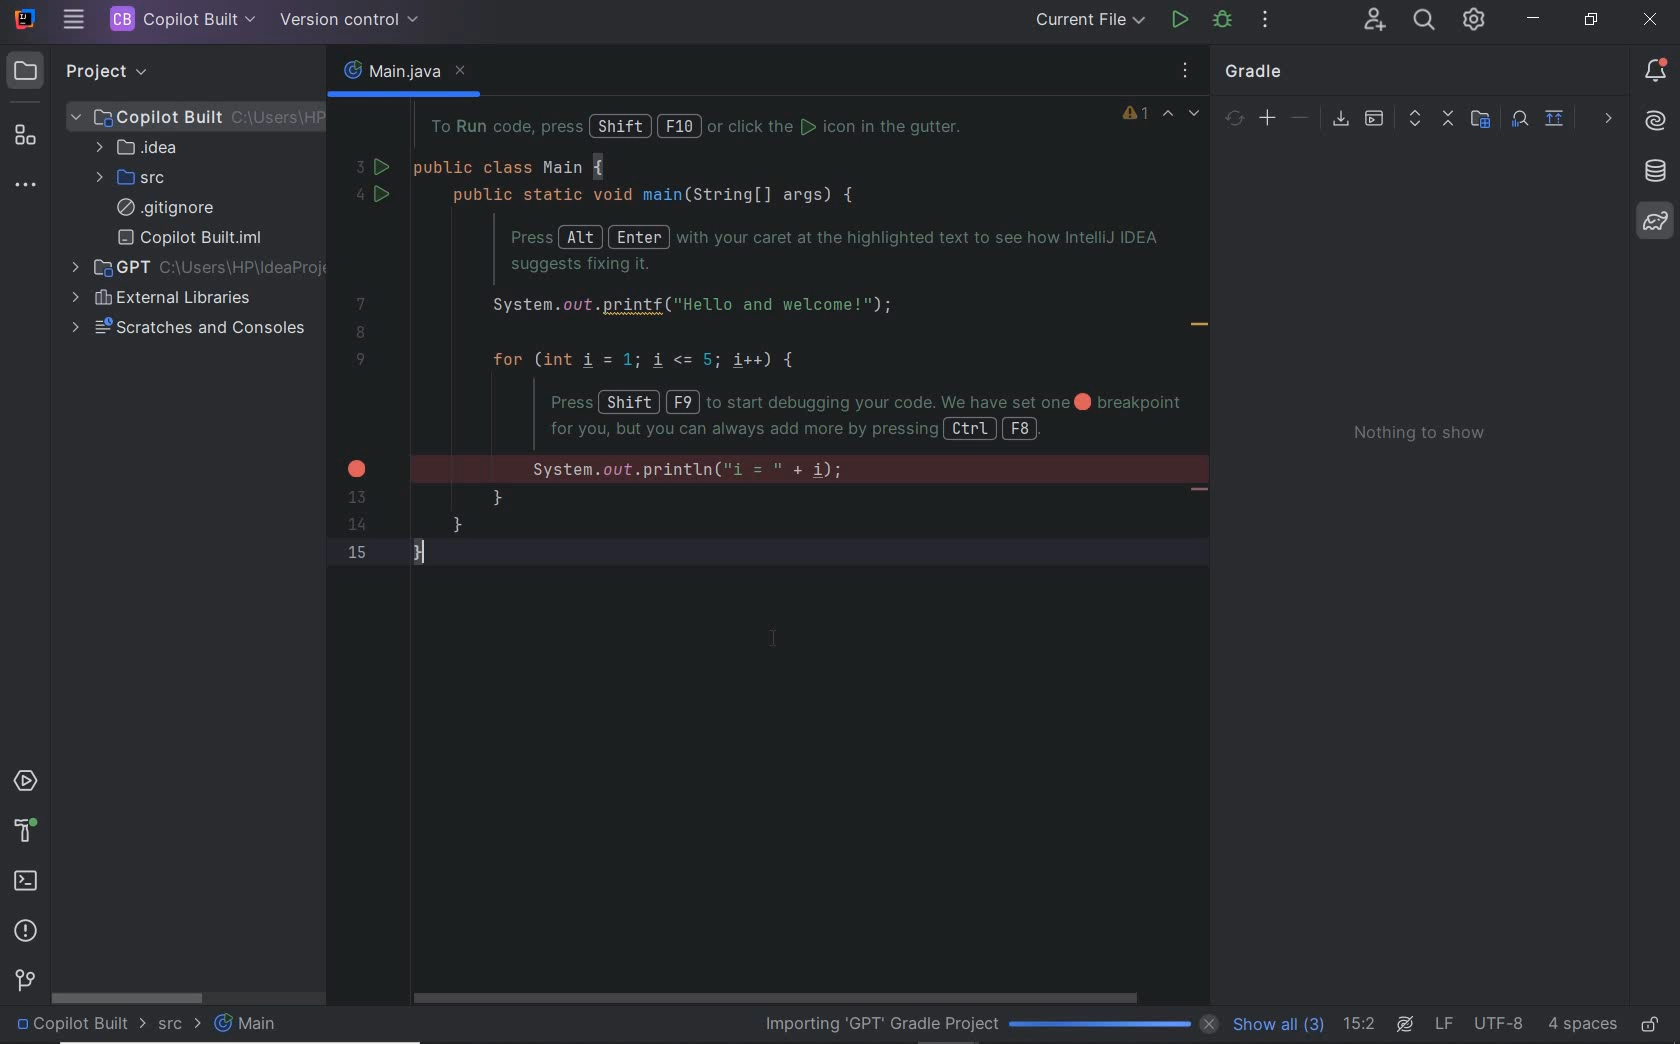  I want to click on IDEA, so click(135, 147).